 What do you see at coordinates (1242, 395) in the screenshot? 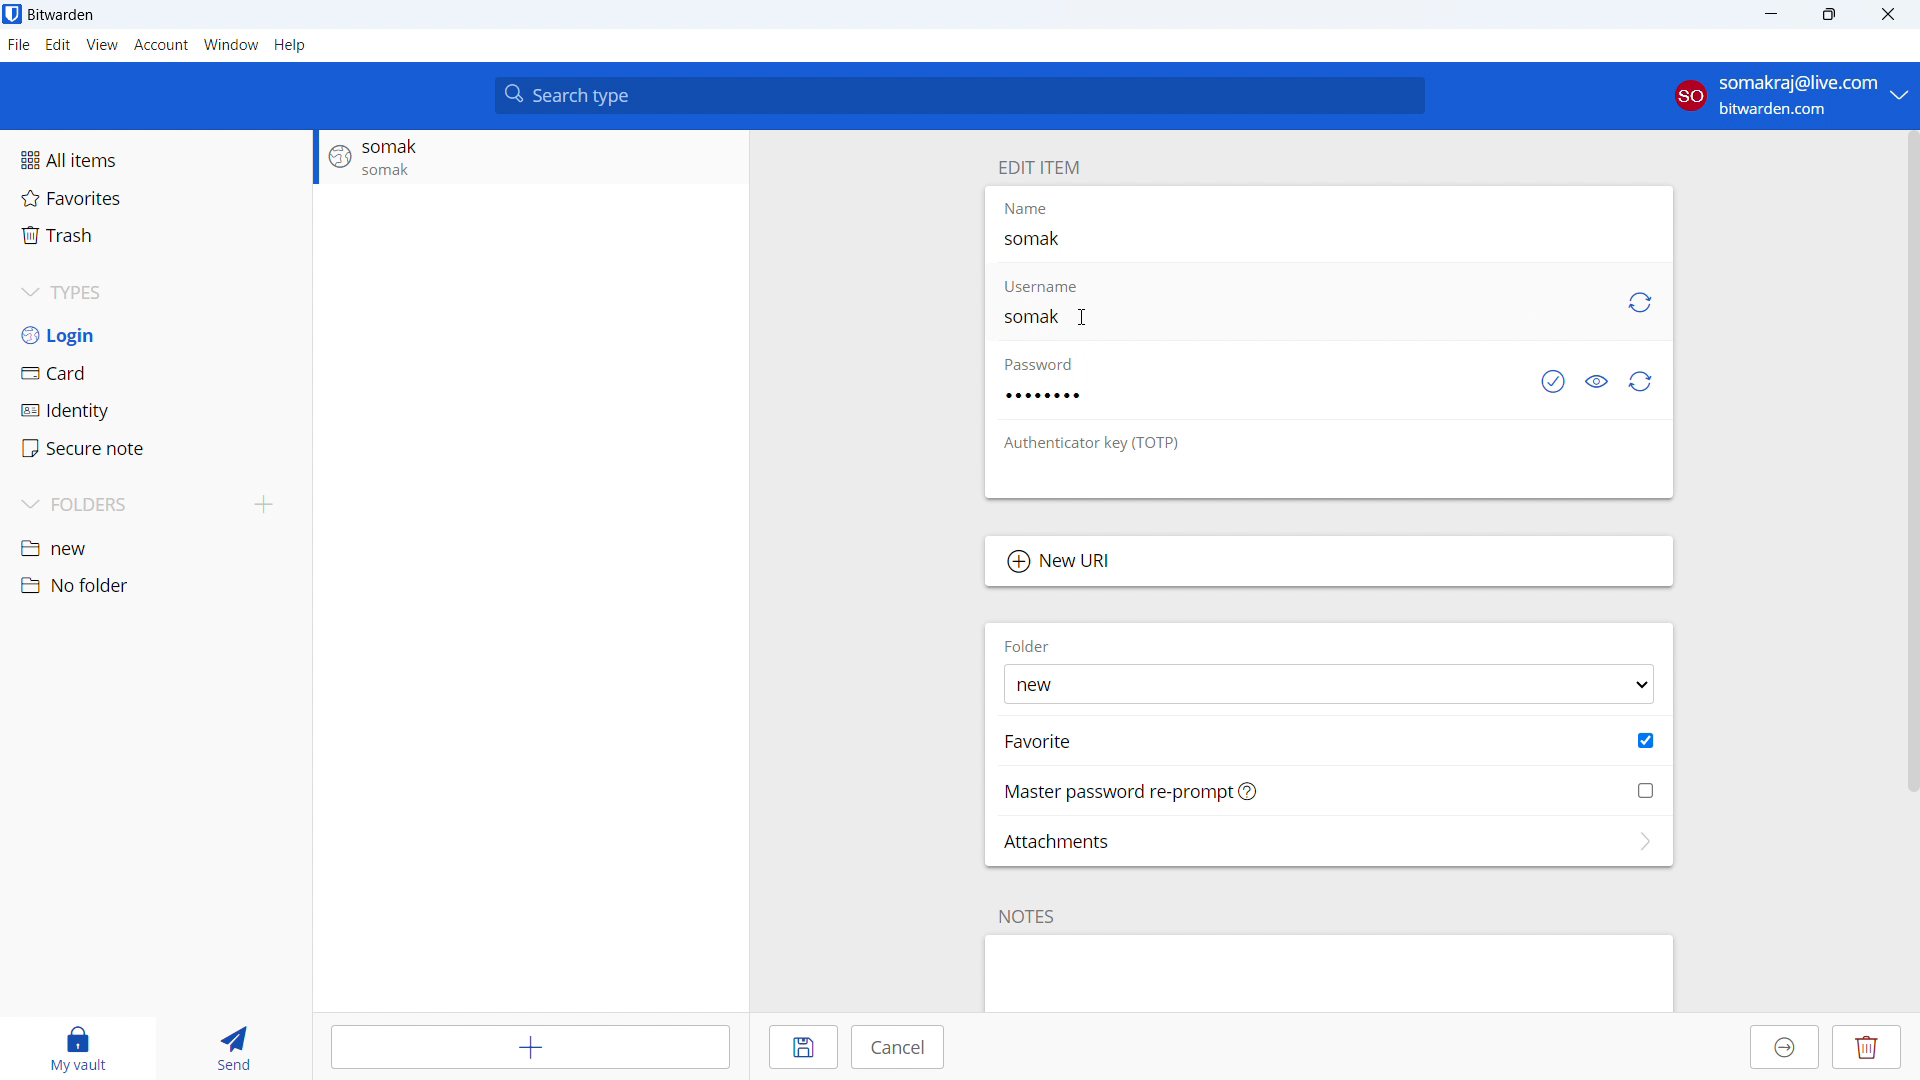
I see `edit password` at bounding box center [1242, 395].